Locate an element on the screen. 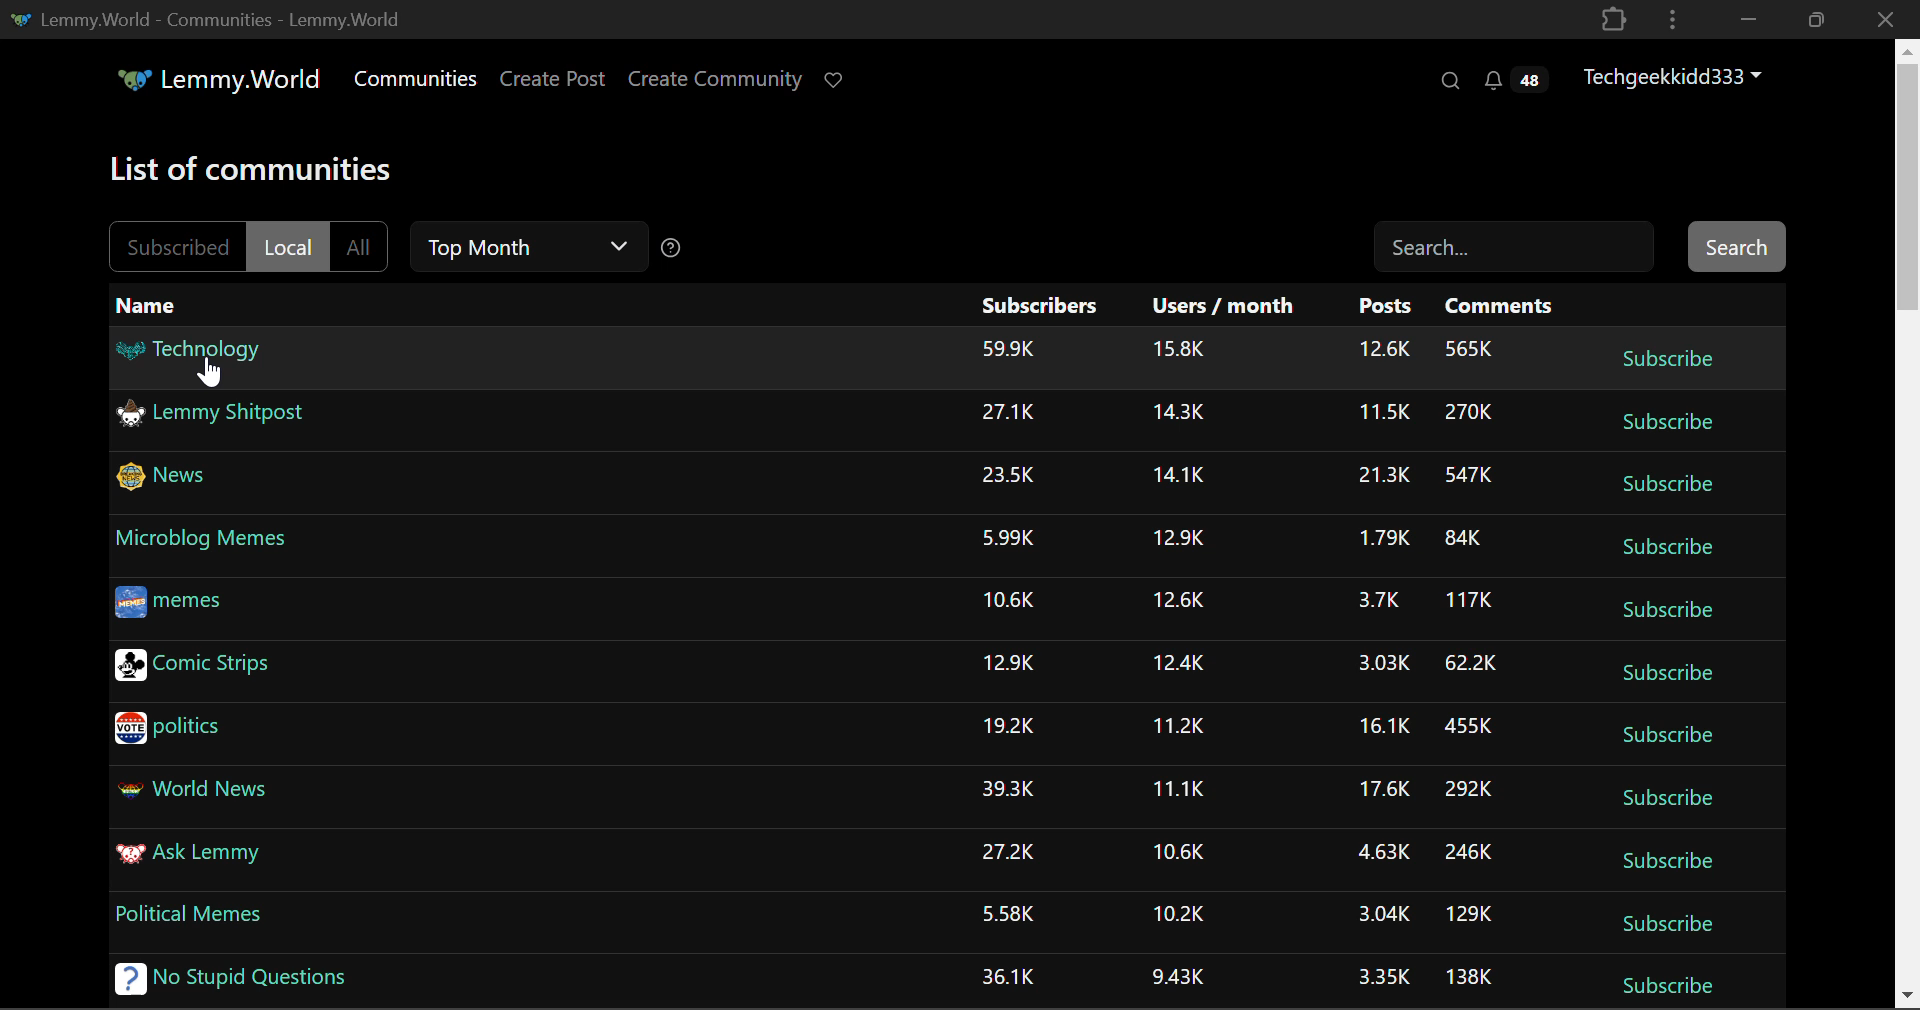 The width and height of the screenshot is (1920, 1010). News is located at coordinates (169, 478).